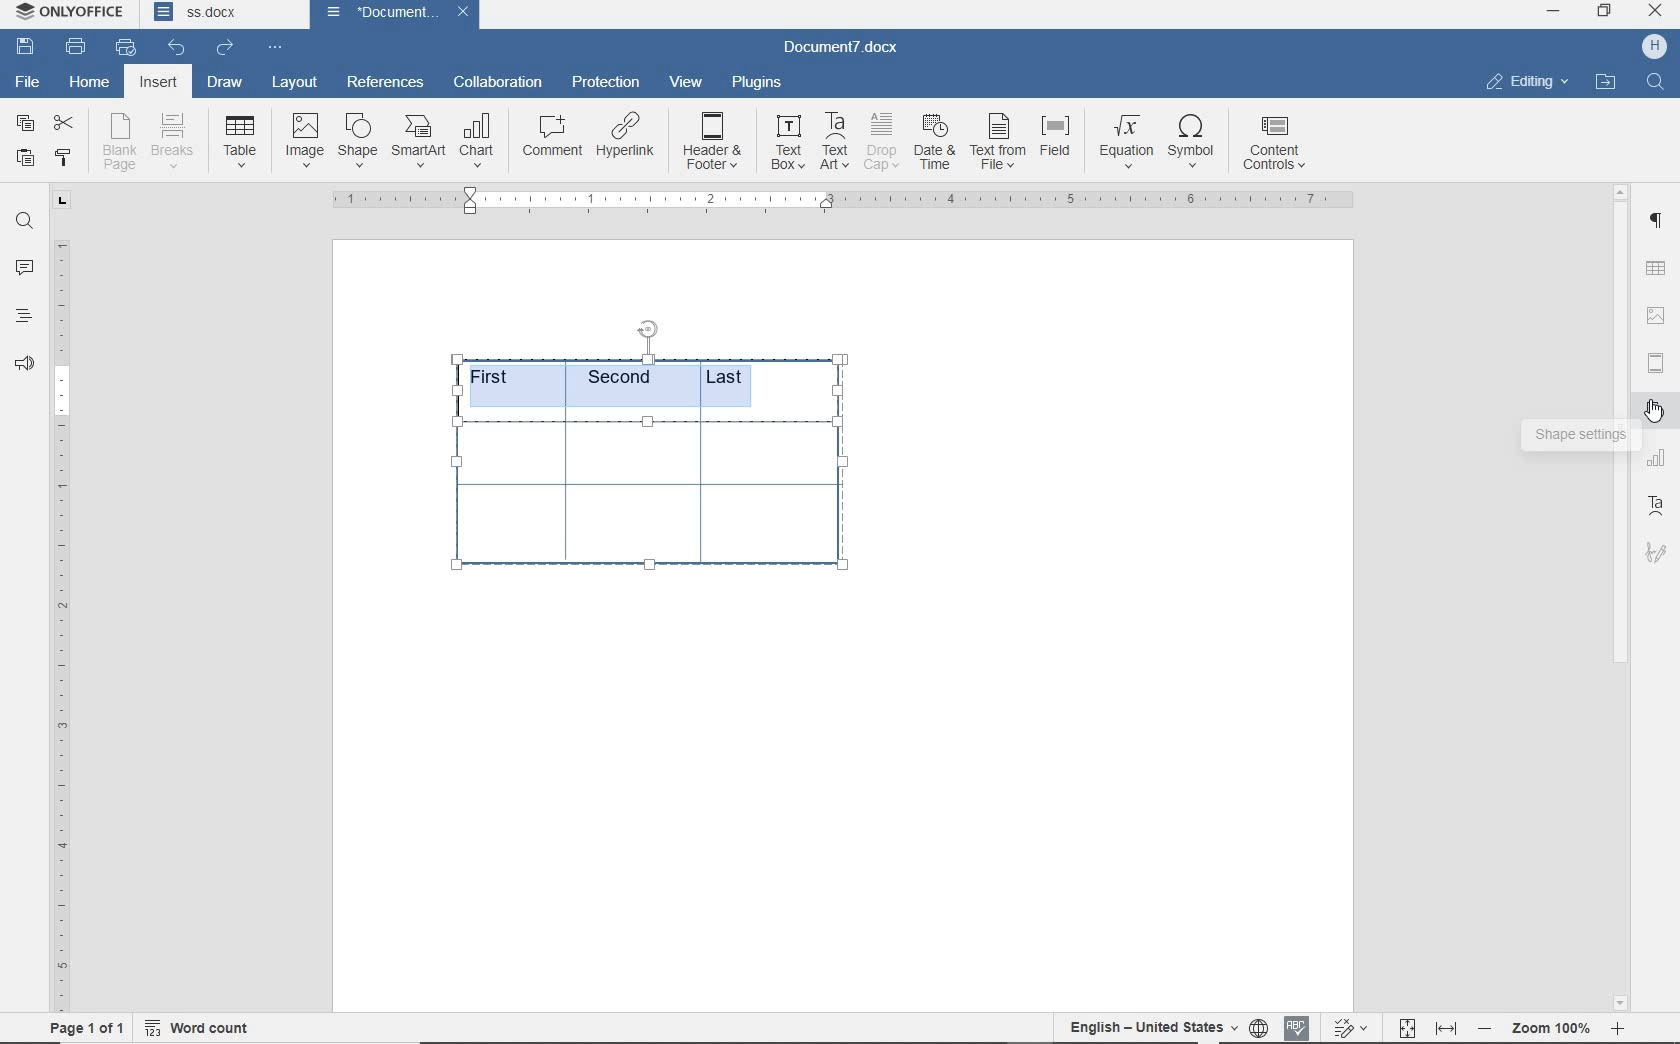  Describe the element at coordinates (626, 383) in the screenshot. I see `highlighted` at that location.